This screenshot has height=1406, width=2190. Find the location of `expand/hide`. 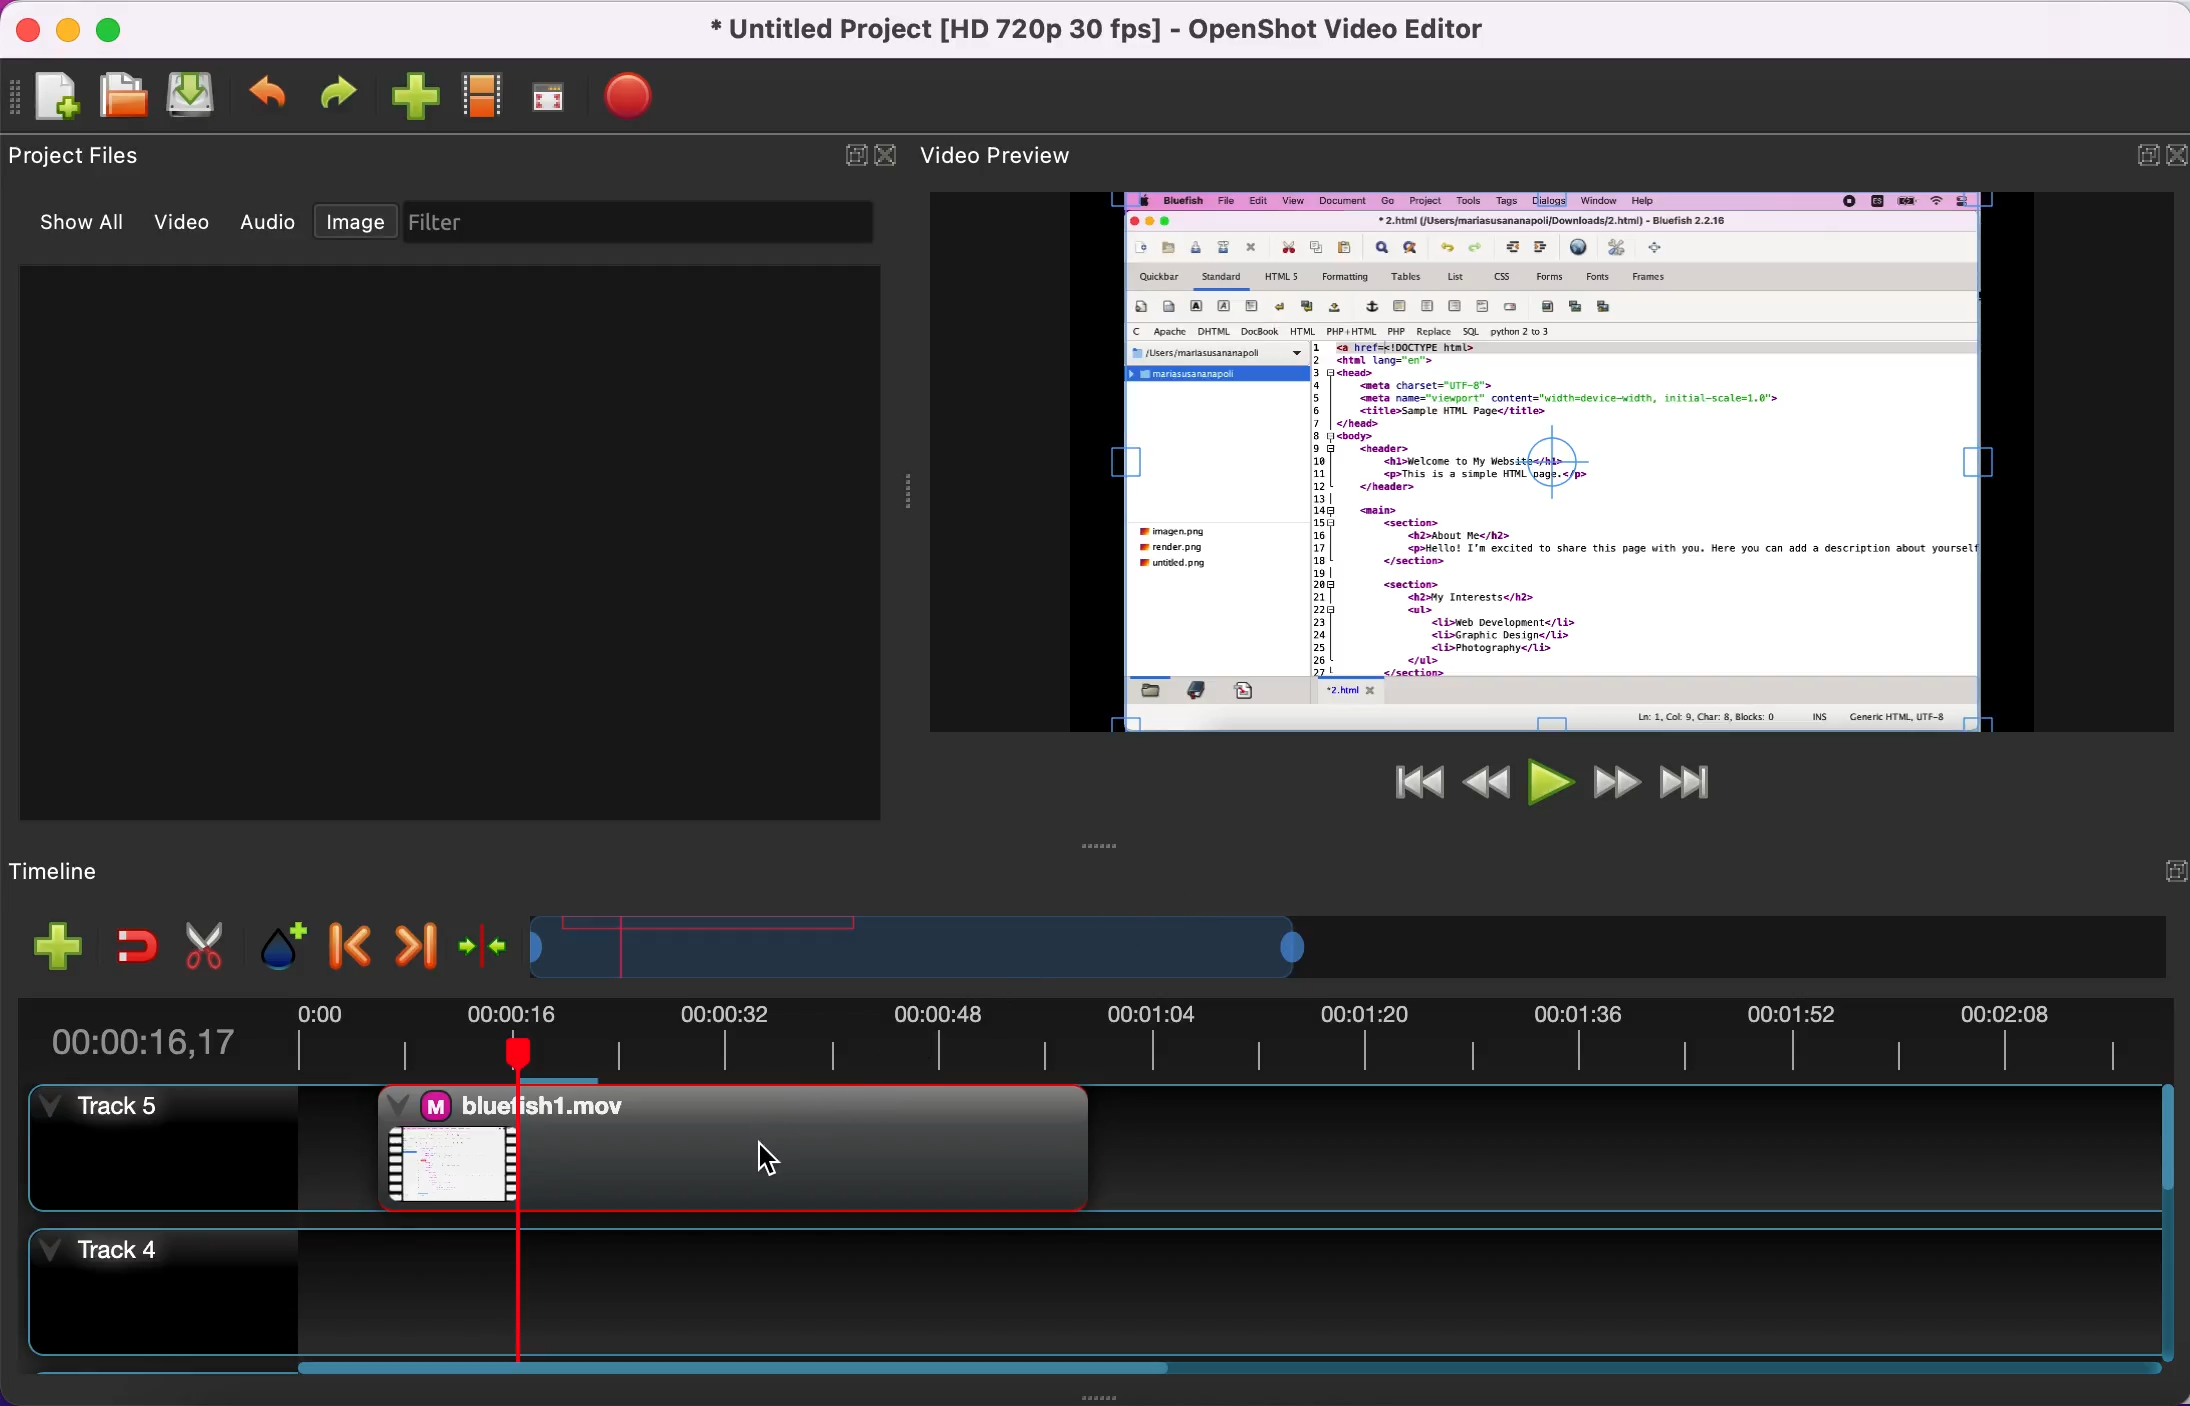

expand/hide is located at coordinates (2135, 154).